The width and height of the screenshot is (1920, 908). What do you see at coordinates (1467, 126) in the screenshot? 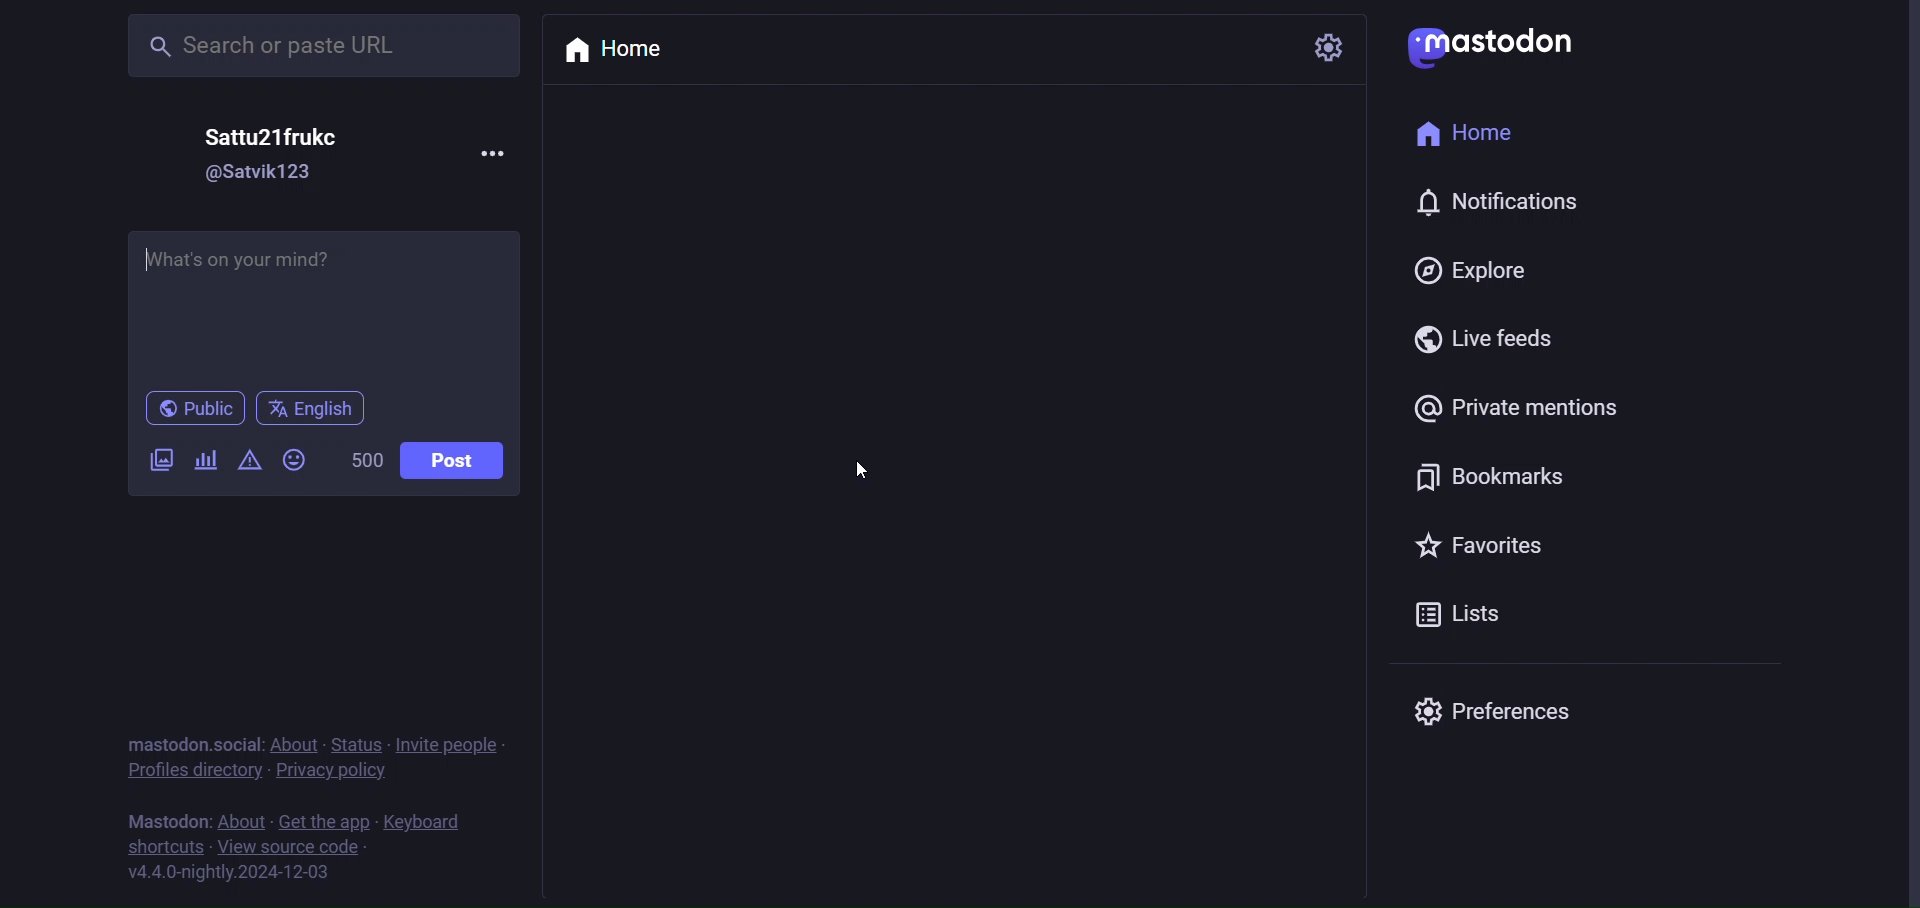
I see `home` at bounding box center [1467, 126].